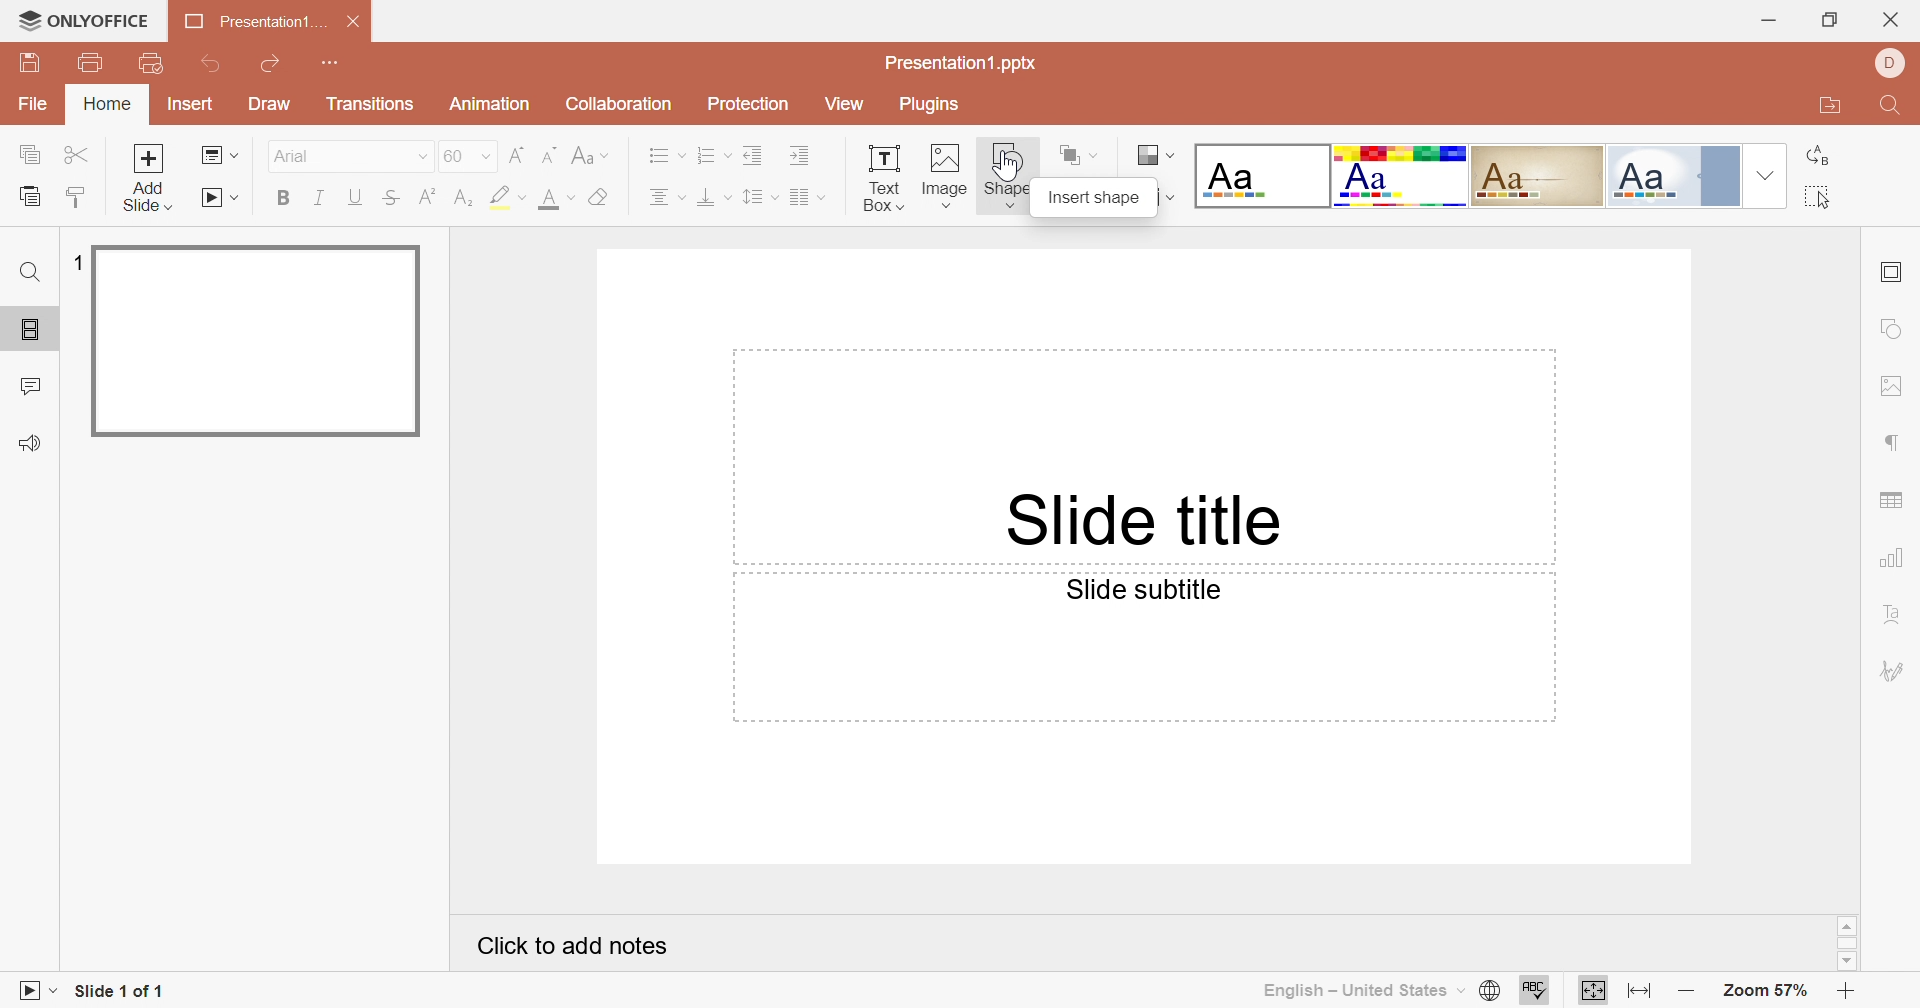 The width and height of the screenshot is (1920, 1008). I want to click on Close, so click(358, 22).